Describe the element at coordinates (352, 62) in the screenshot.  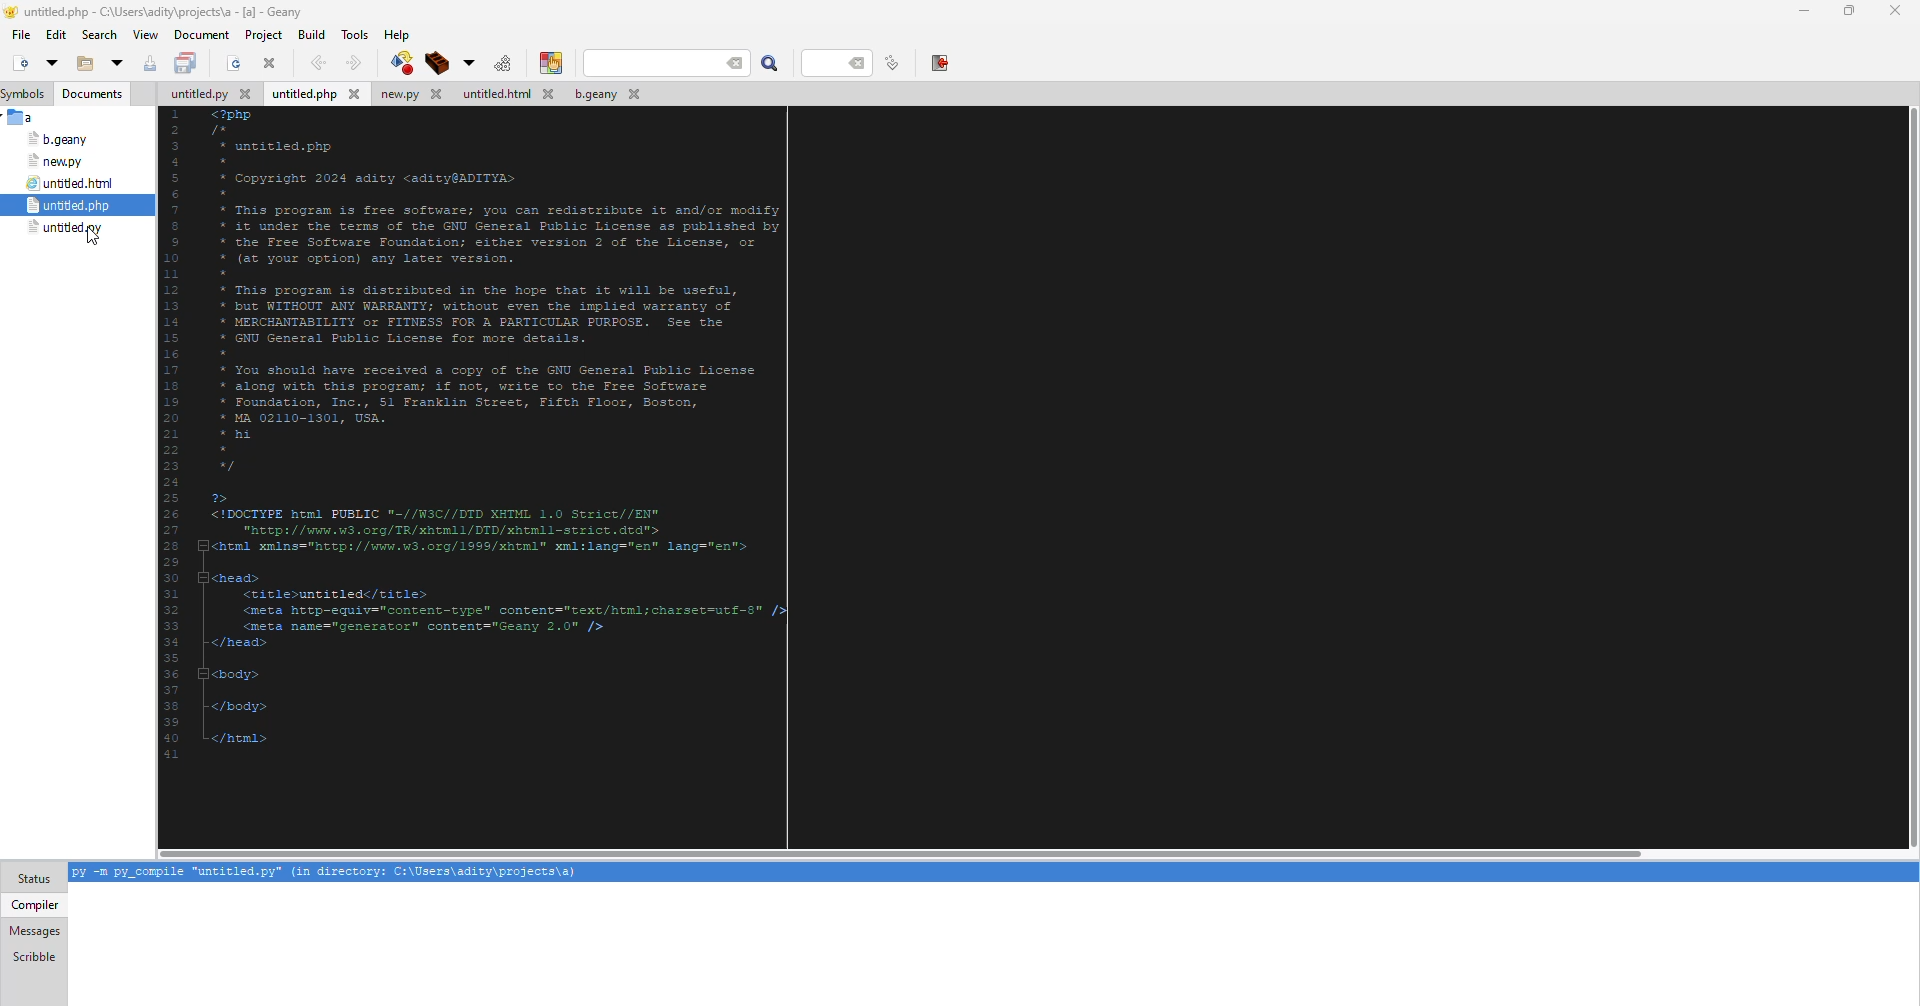
I see `forward` at that location.